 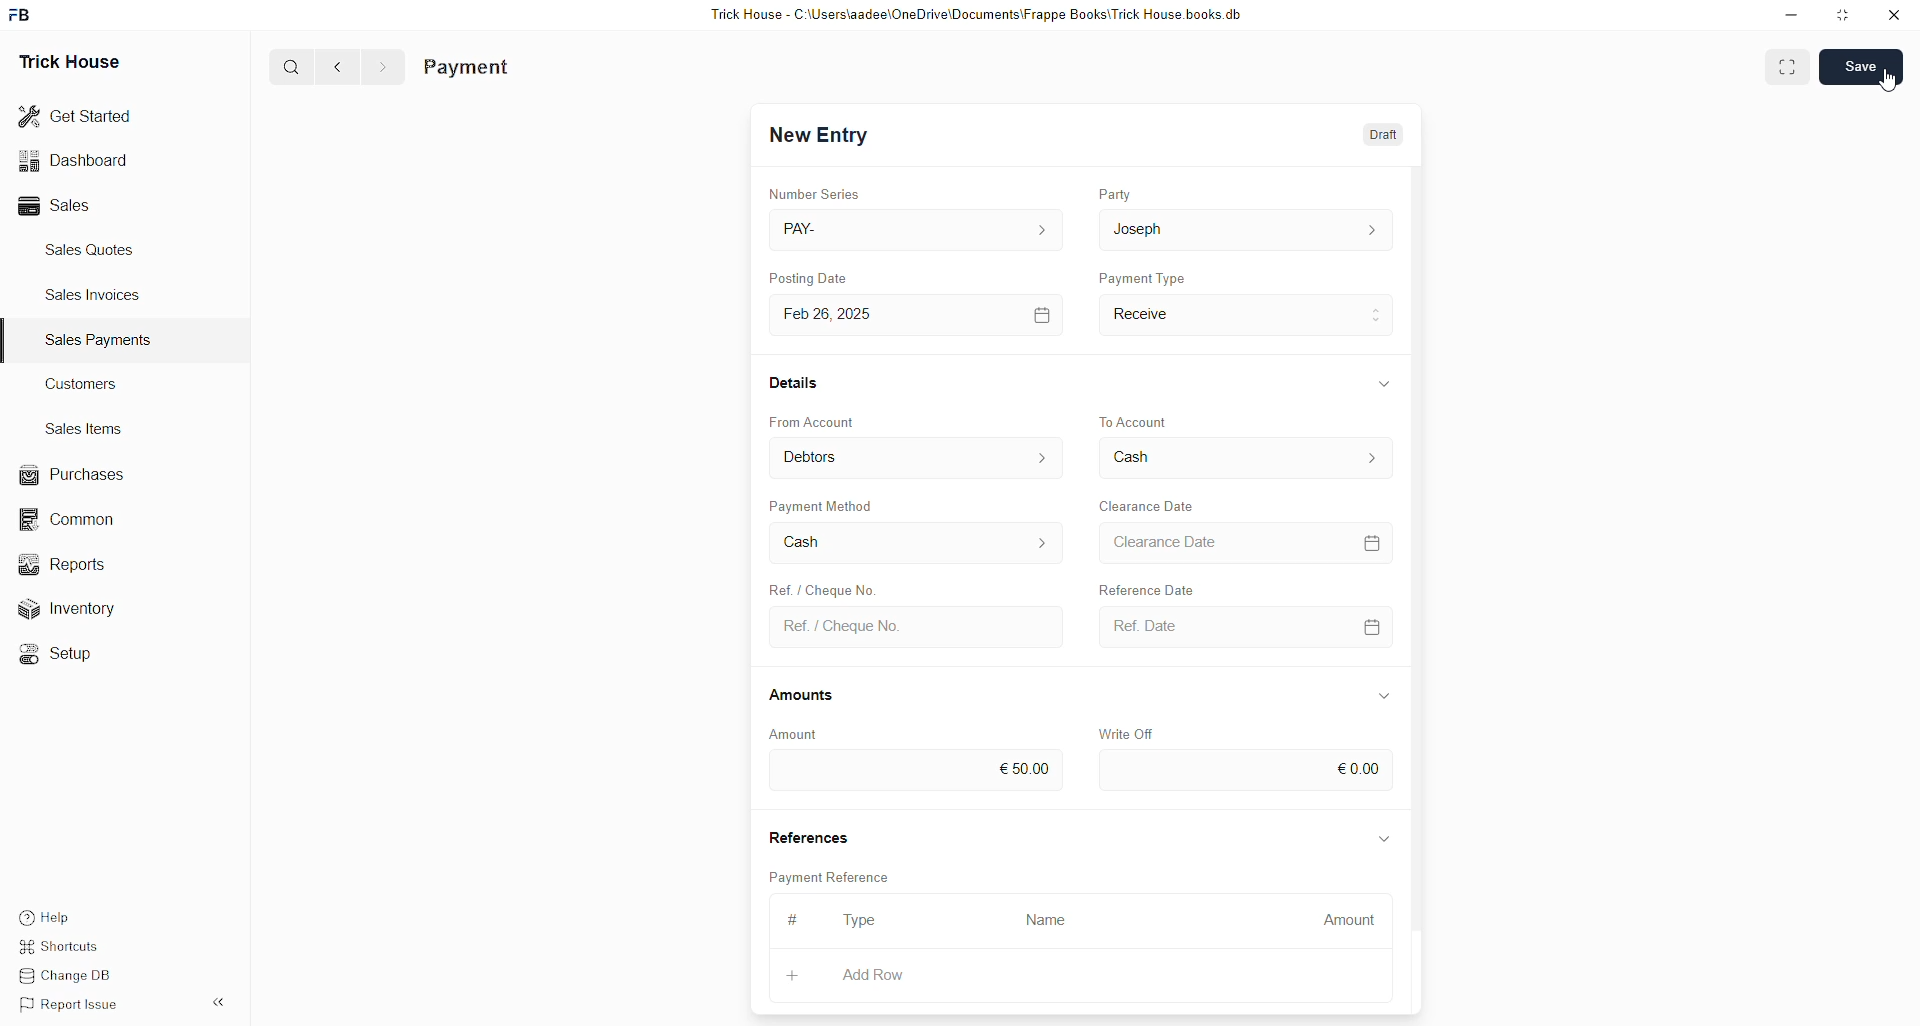 I want to click on Party, so click(x=1115, y=193).